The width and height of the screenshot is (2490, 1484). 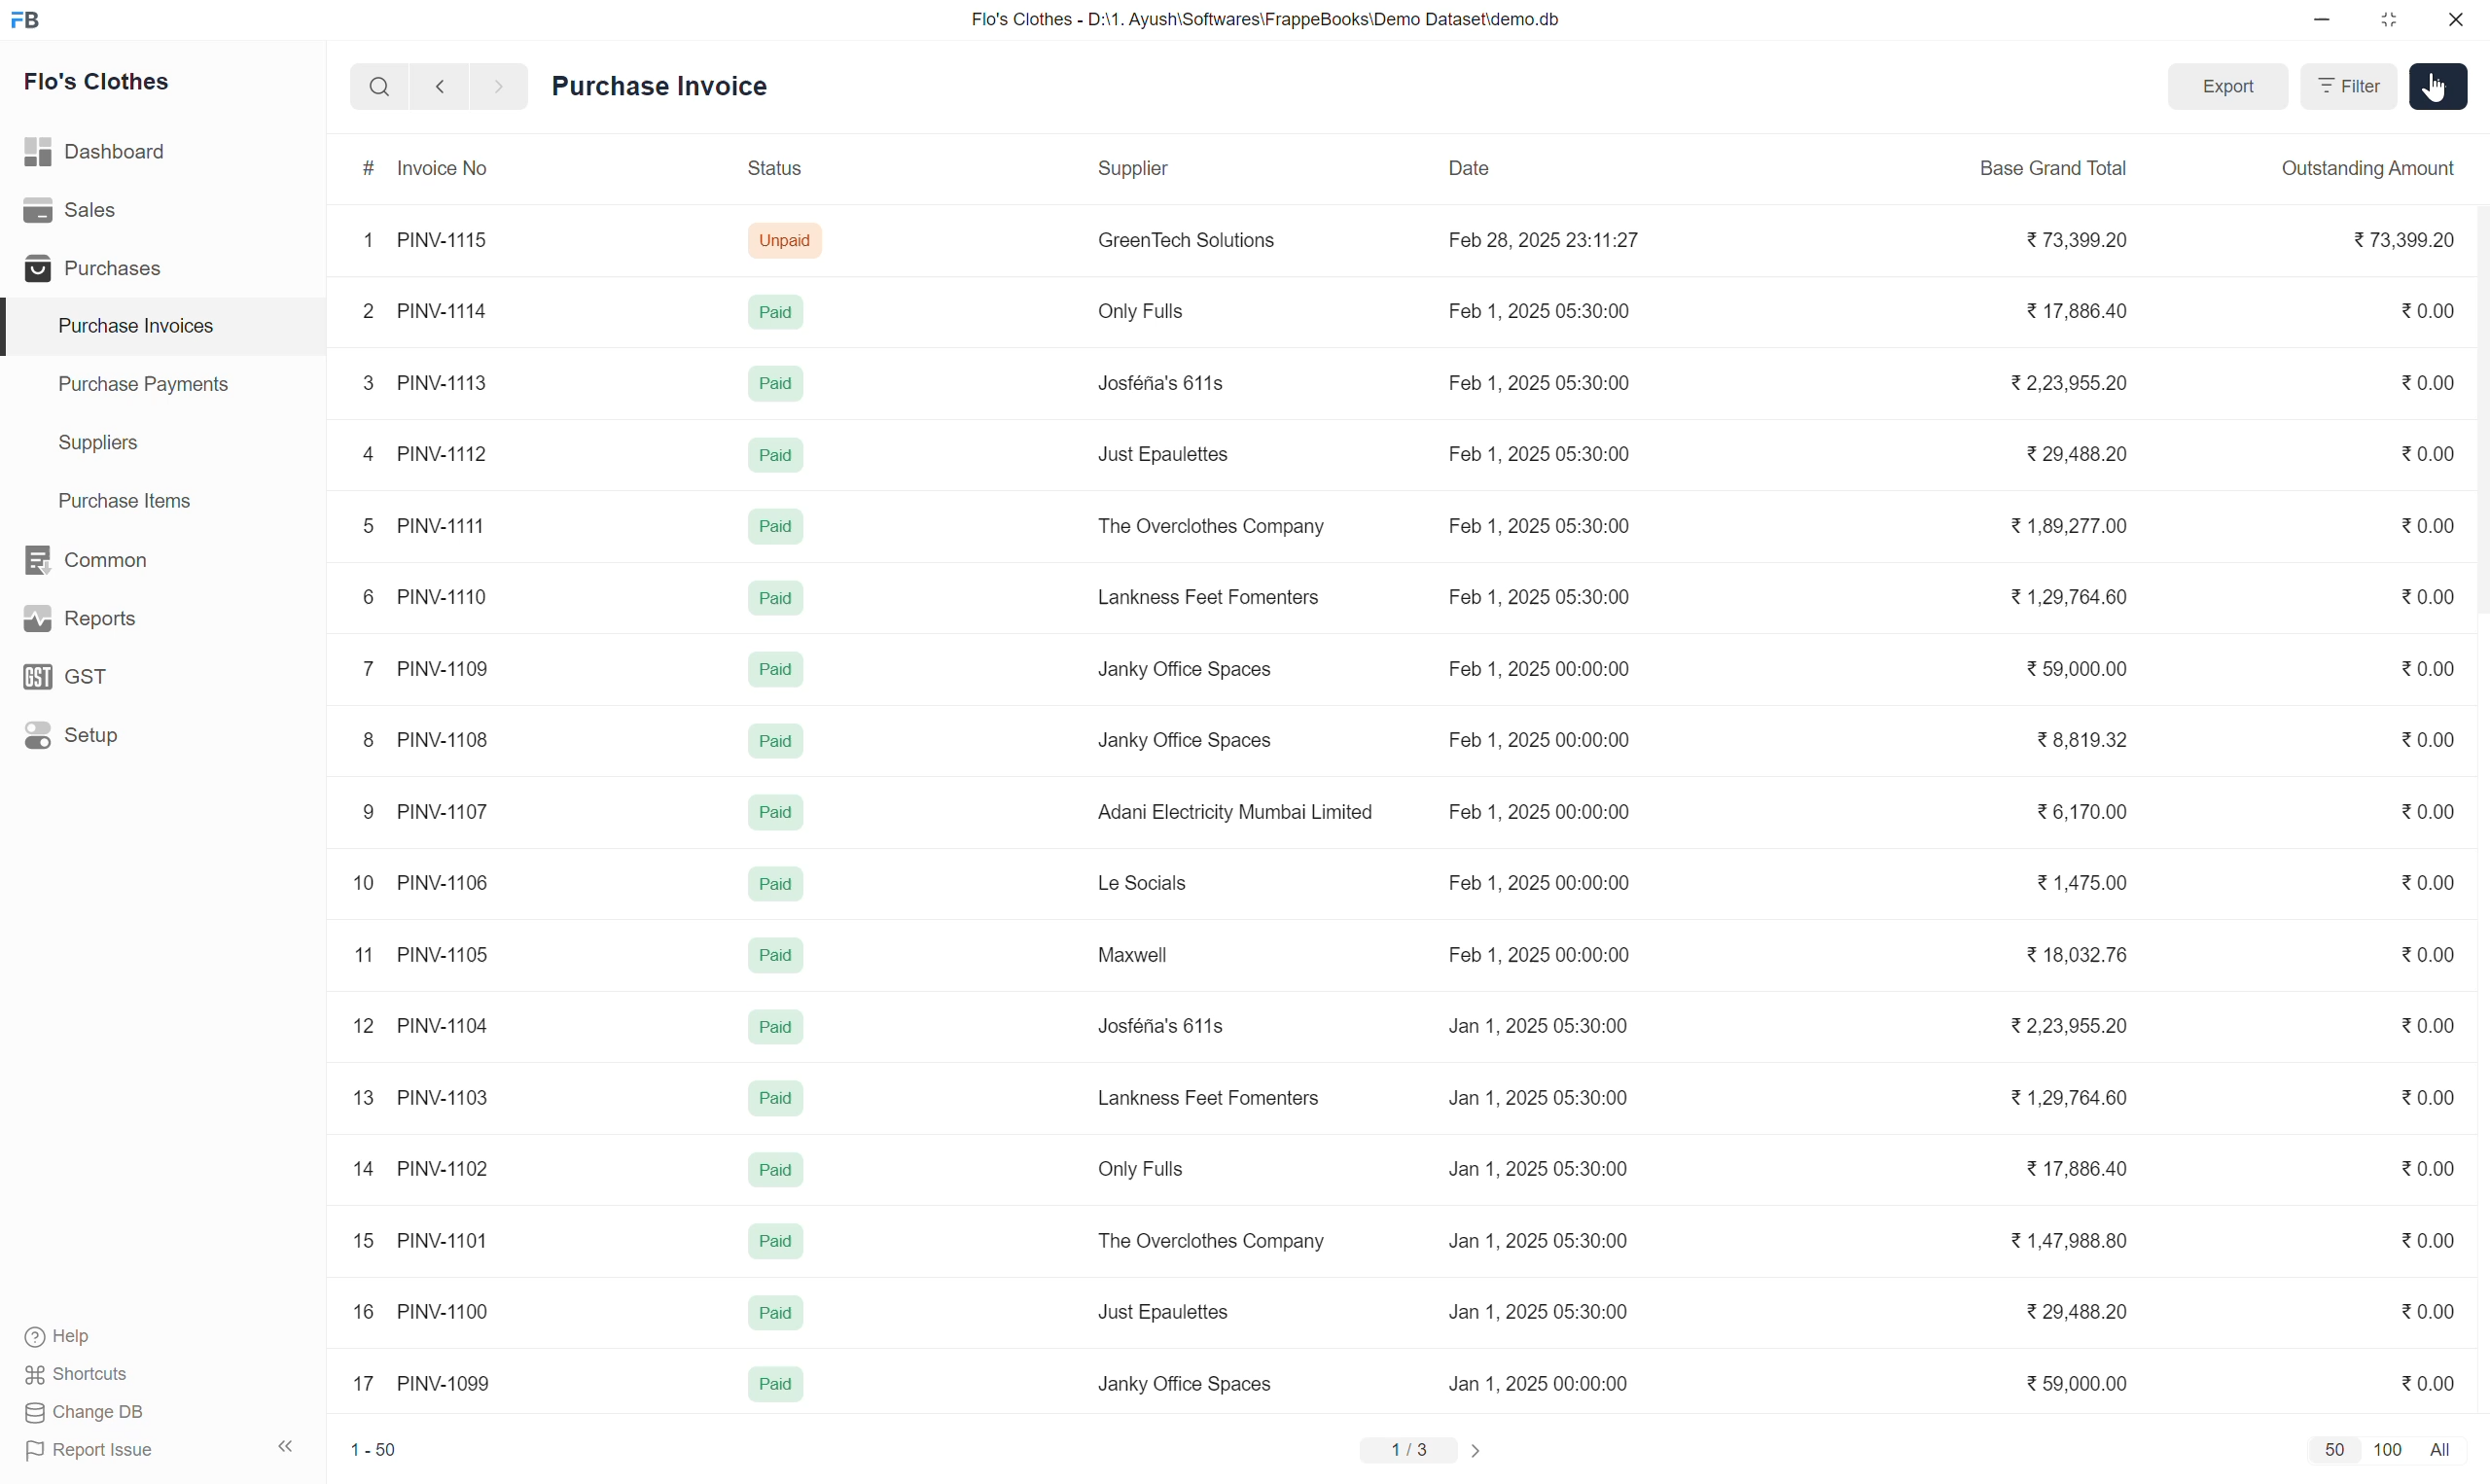 I want to click on Paid, so click(x=773, y=1030).